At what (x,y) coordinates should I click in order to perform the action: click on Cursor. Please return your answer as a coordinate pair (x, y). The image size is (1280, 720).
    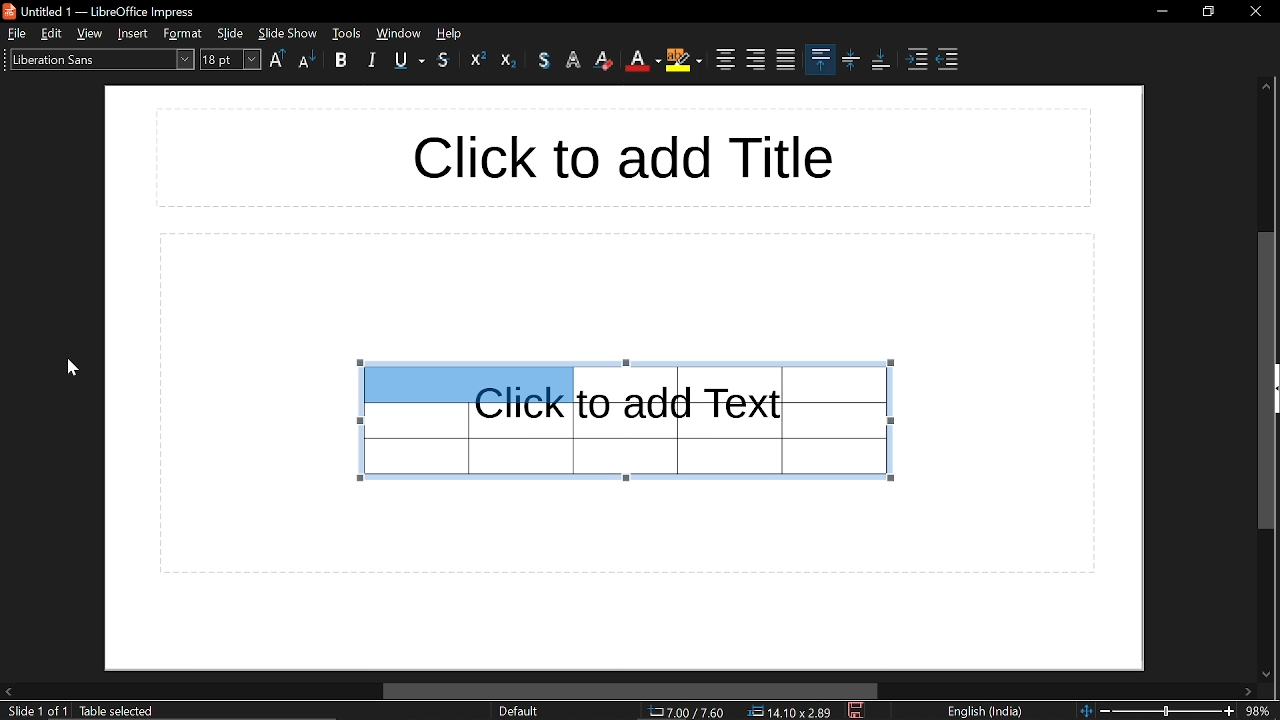
    Looking at the image, I should click on (75, 368).